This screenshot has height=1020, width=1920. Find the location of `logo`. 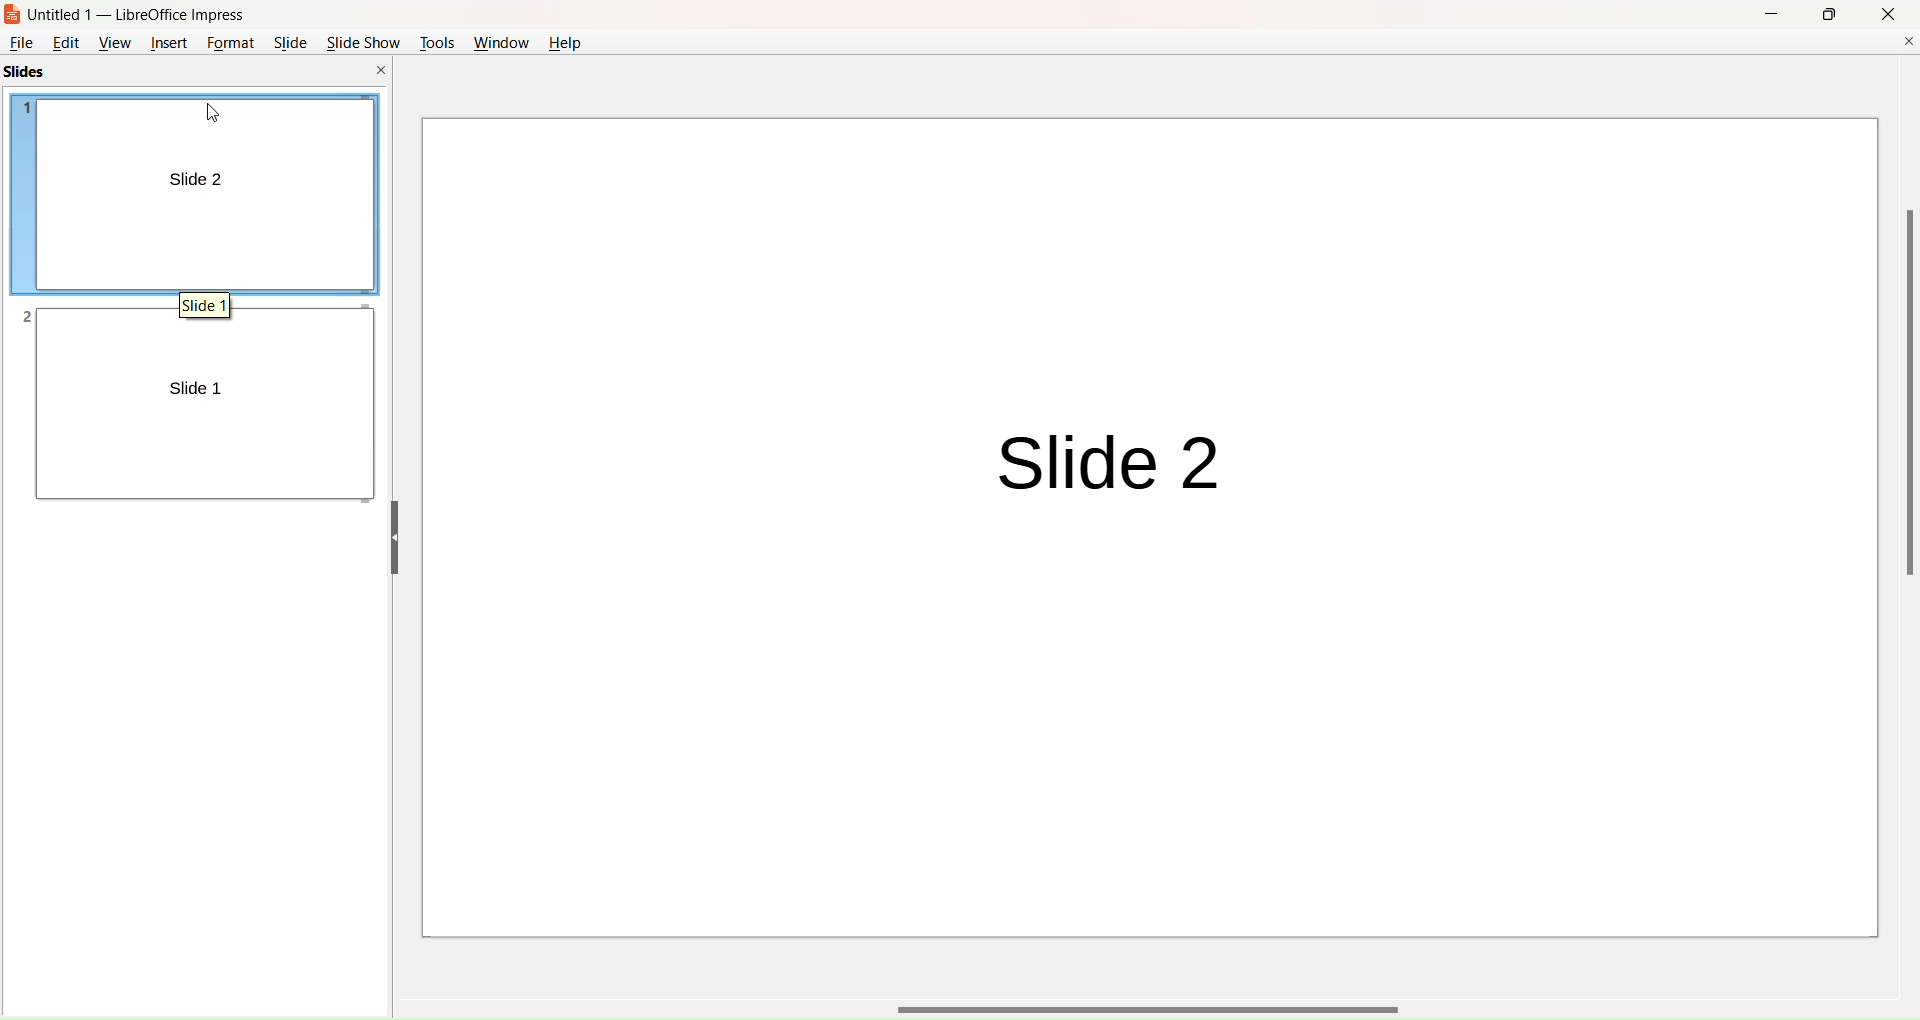

logo is located at coordinates (17, 14).